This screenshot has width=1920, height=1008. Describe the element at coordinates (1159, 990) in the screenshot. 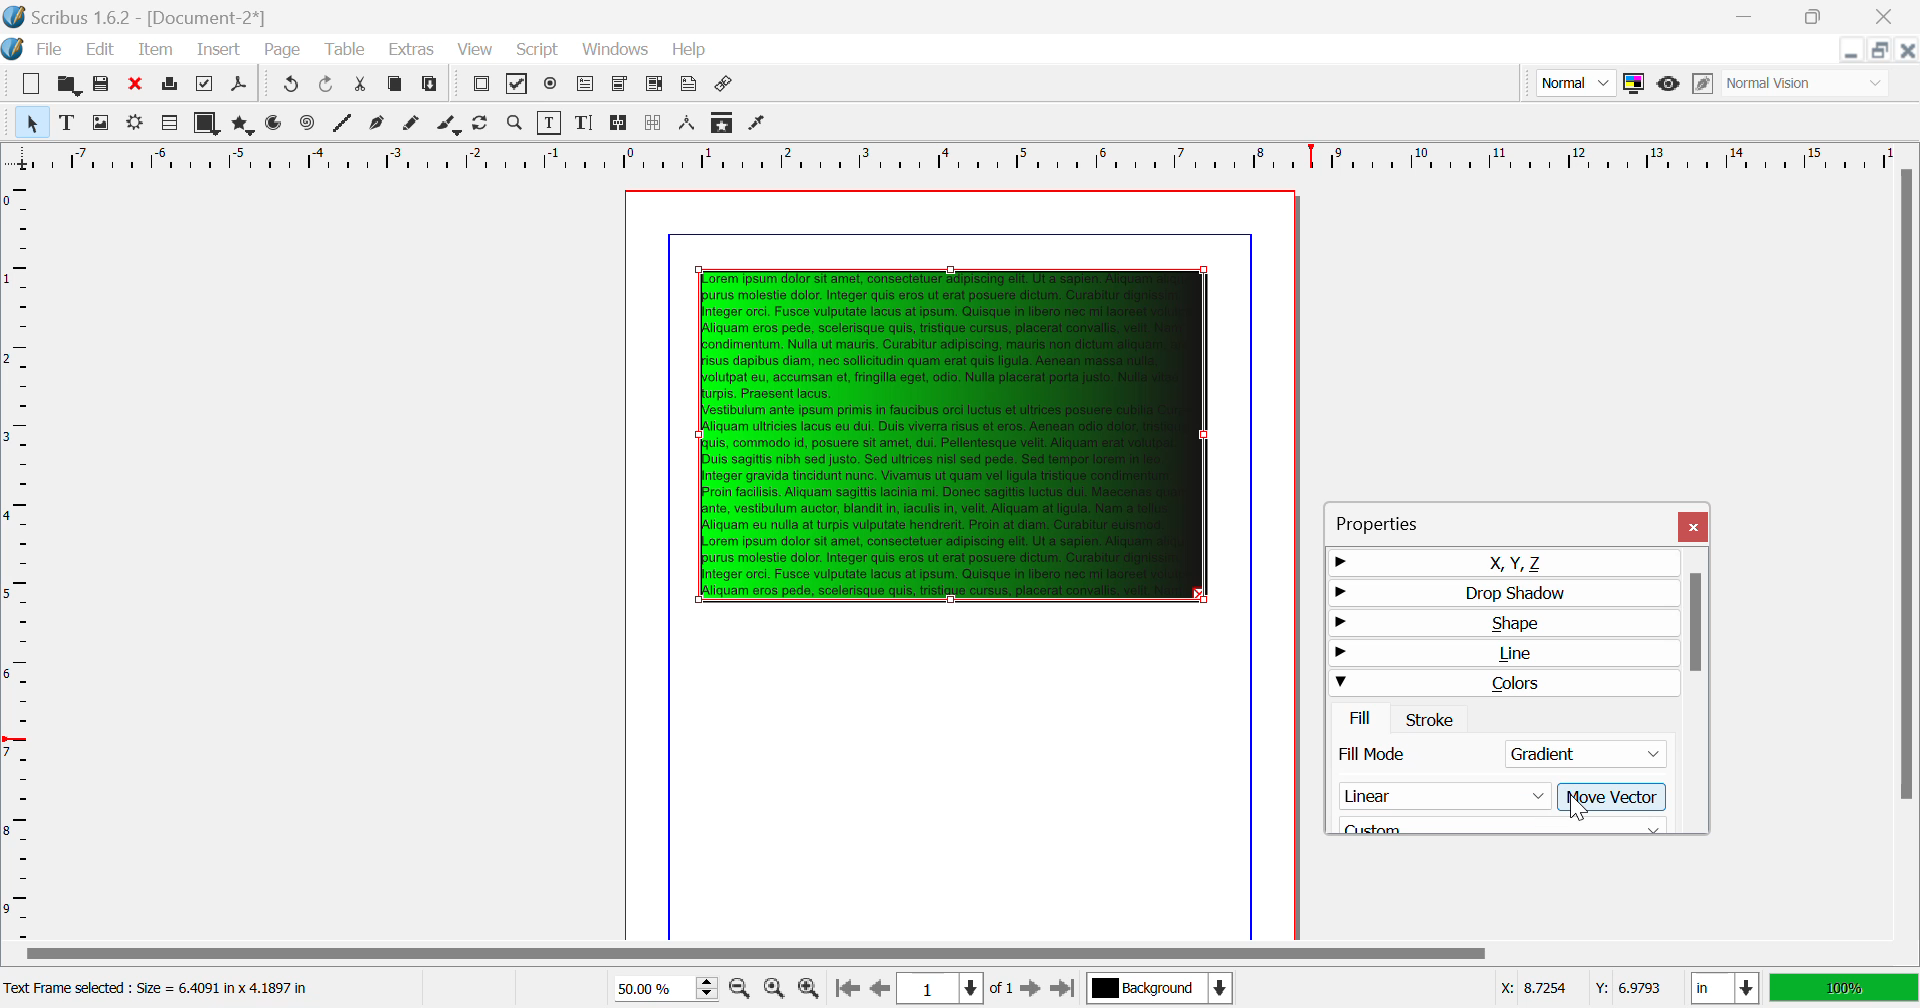

I see `Background` at that location.